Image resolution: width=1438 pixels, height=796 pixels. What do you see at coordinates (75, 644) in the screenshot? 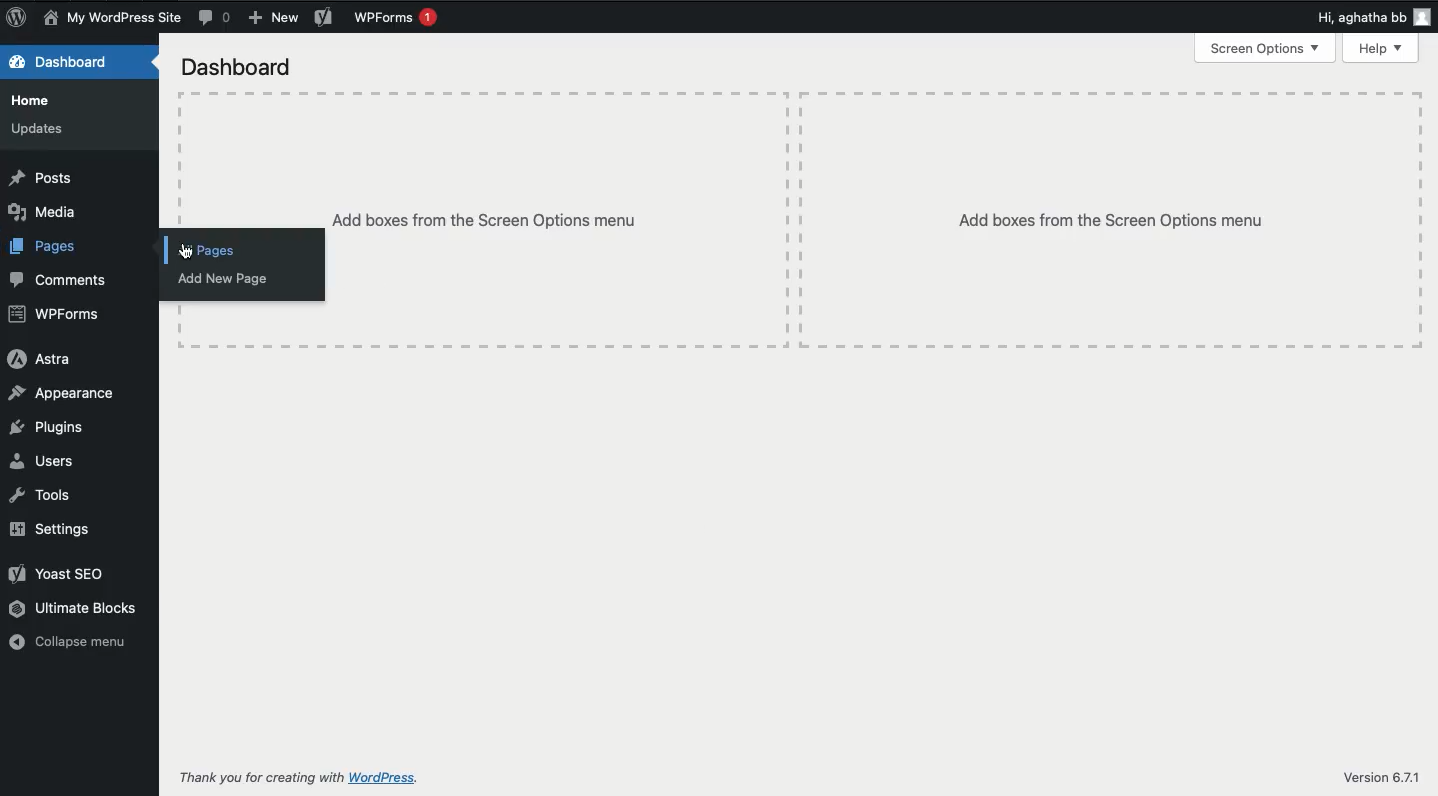
I see `Collapse menu` at bounding box center [75, 644].